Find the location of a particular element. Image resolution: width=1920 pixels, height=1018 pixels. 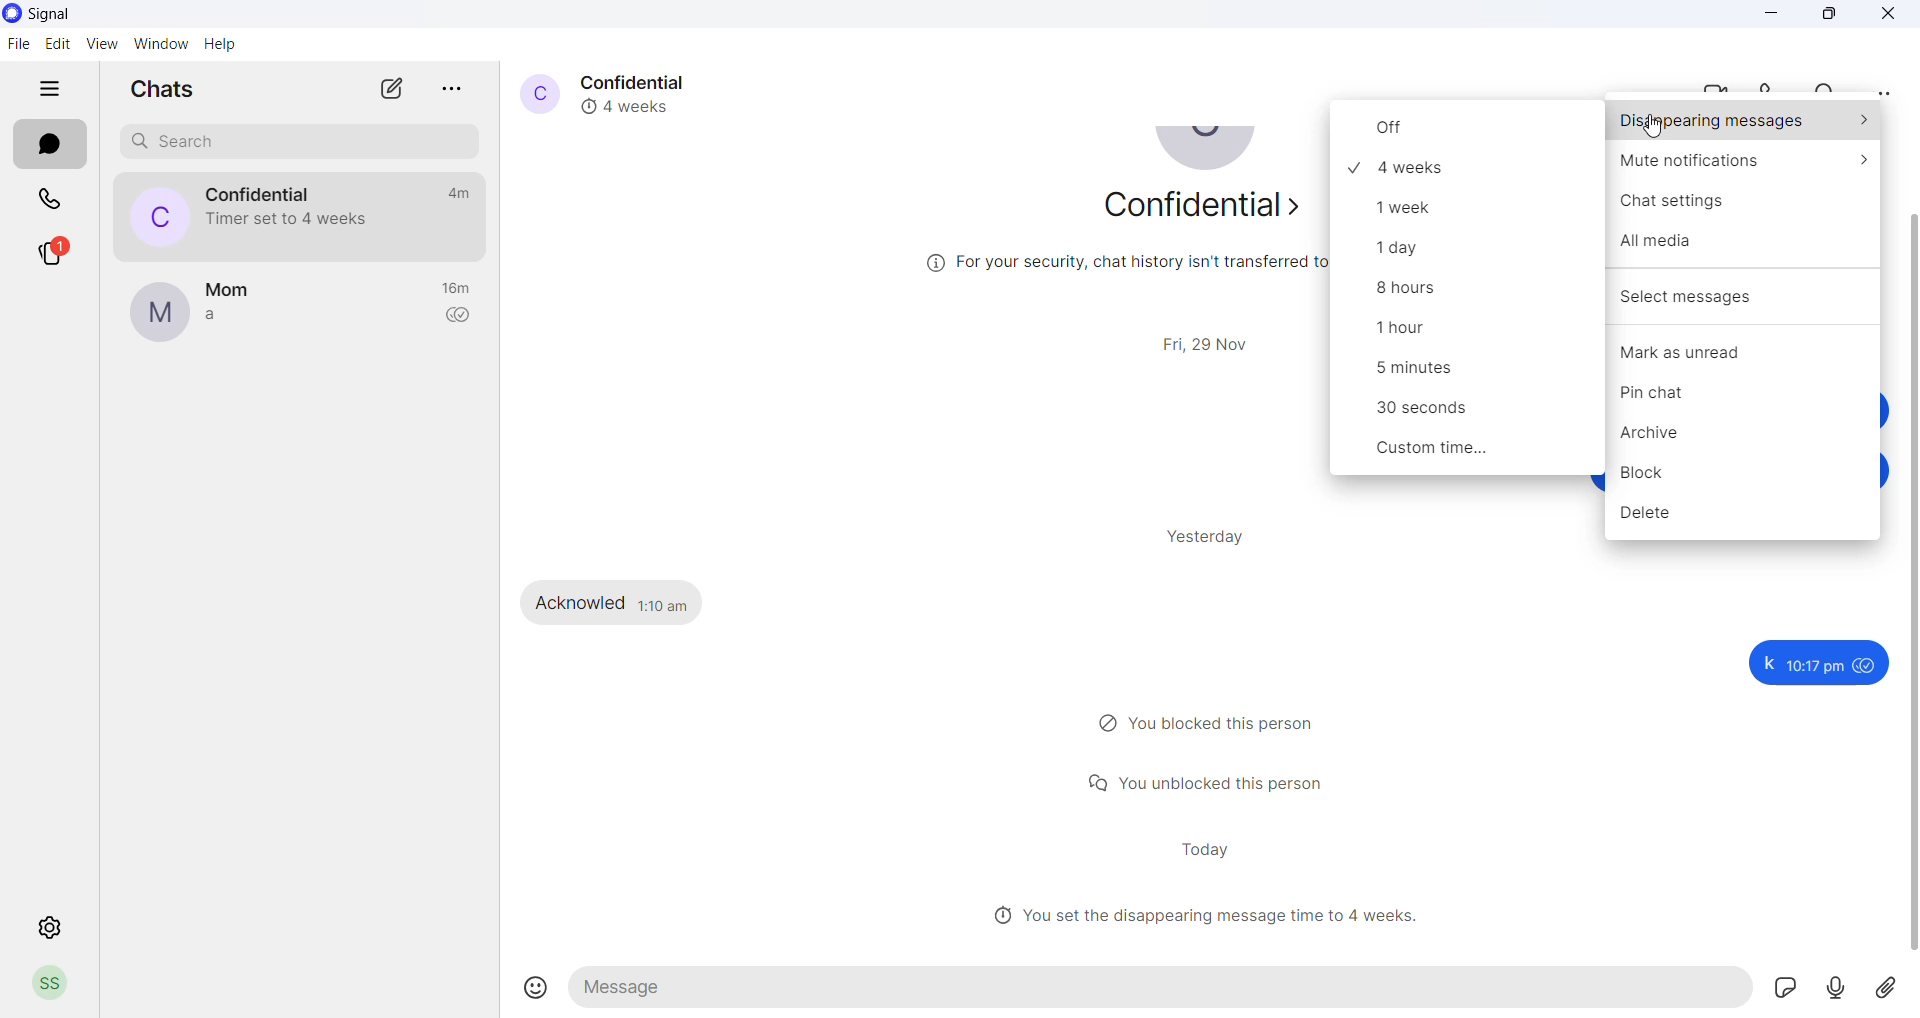

block is located at coordinates (1748, 479).